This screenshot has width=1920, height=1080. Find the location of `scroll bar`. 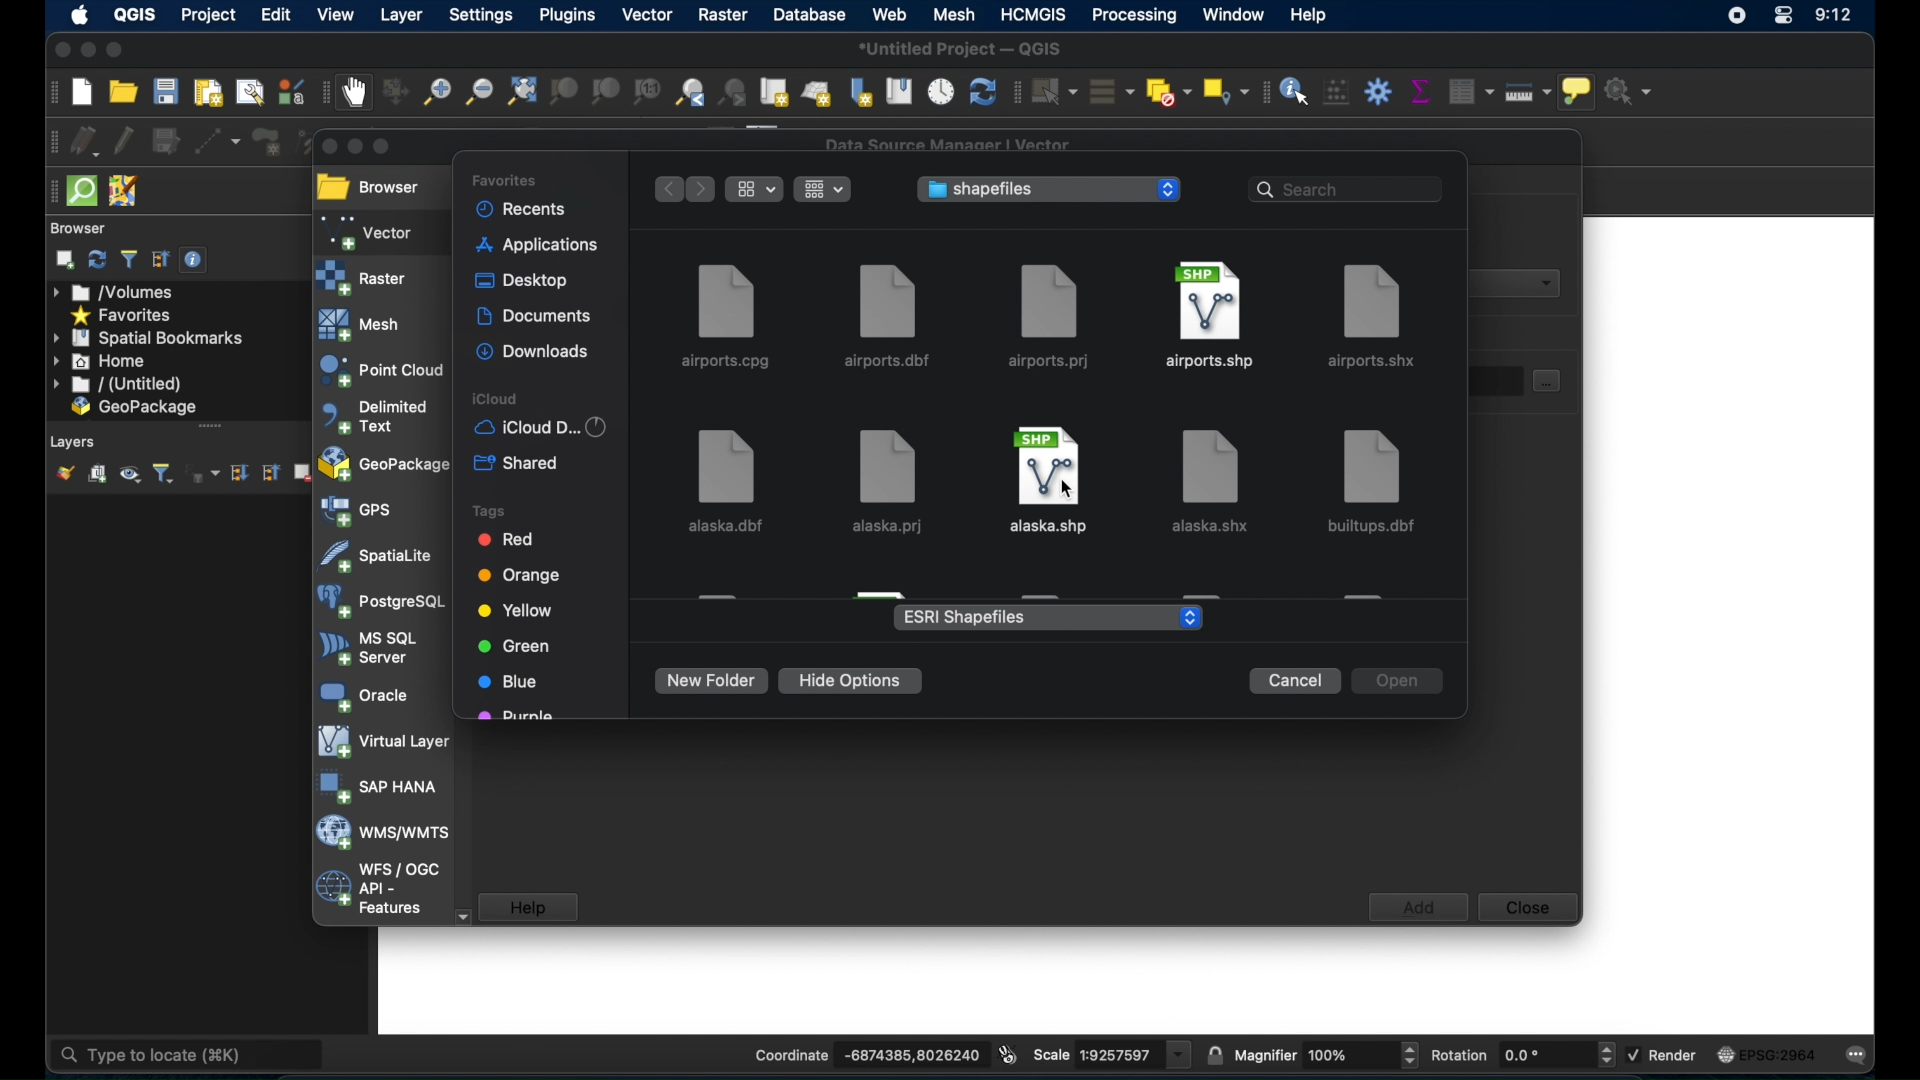

scroll bar is located at coordinates (204, 427).